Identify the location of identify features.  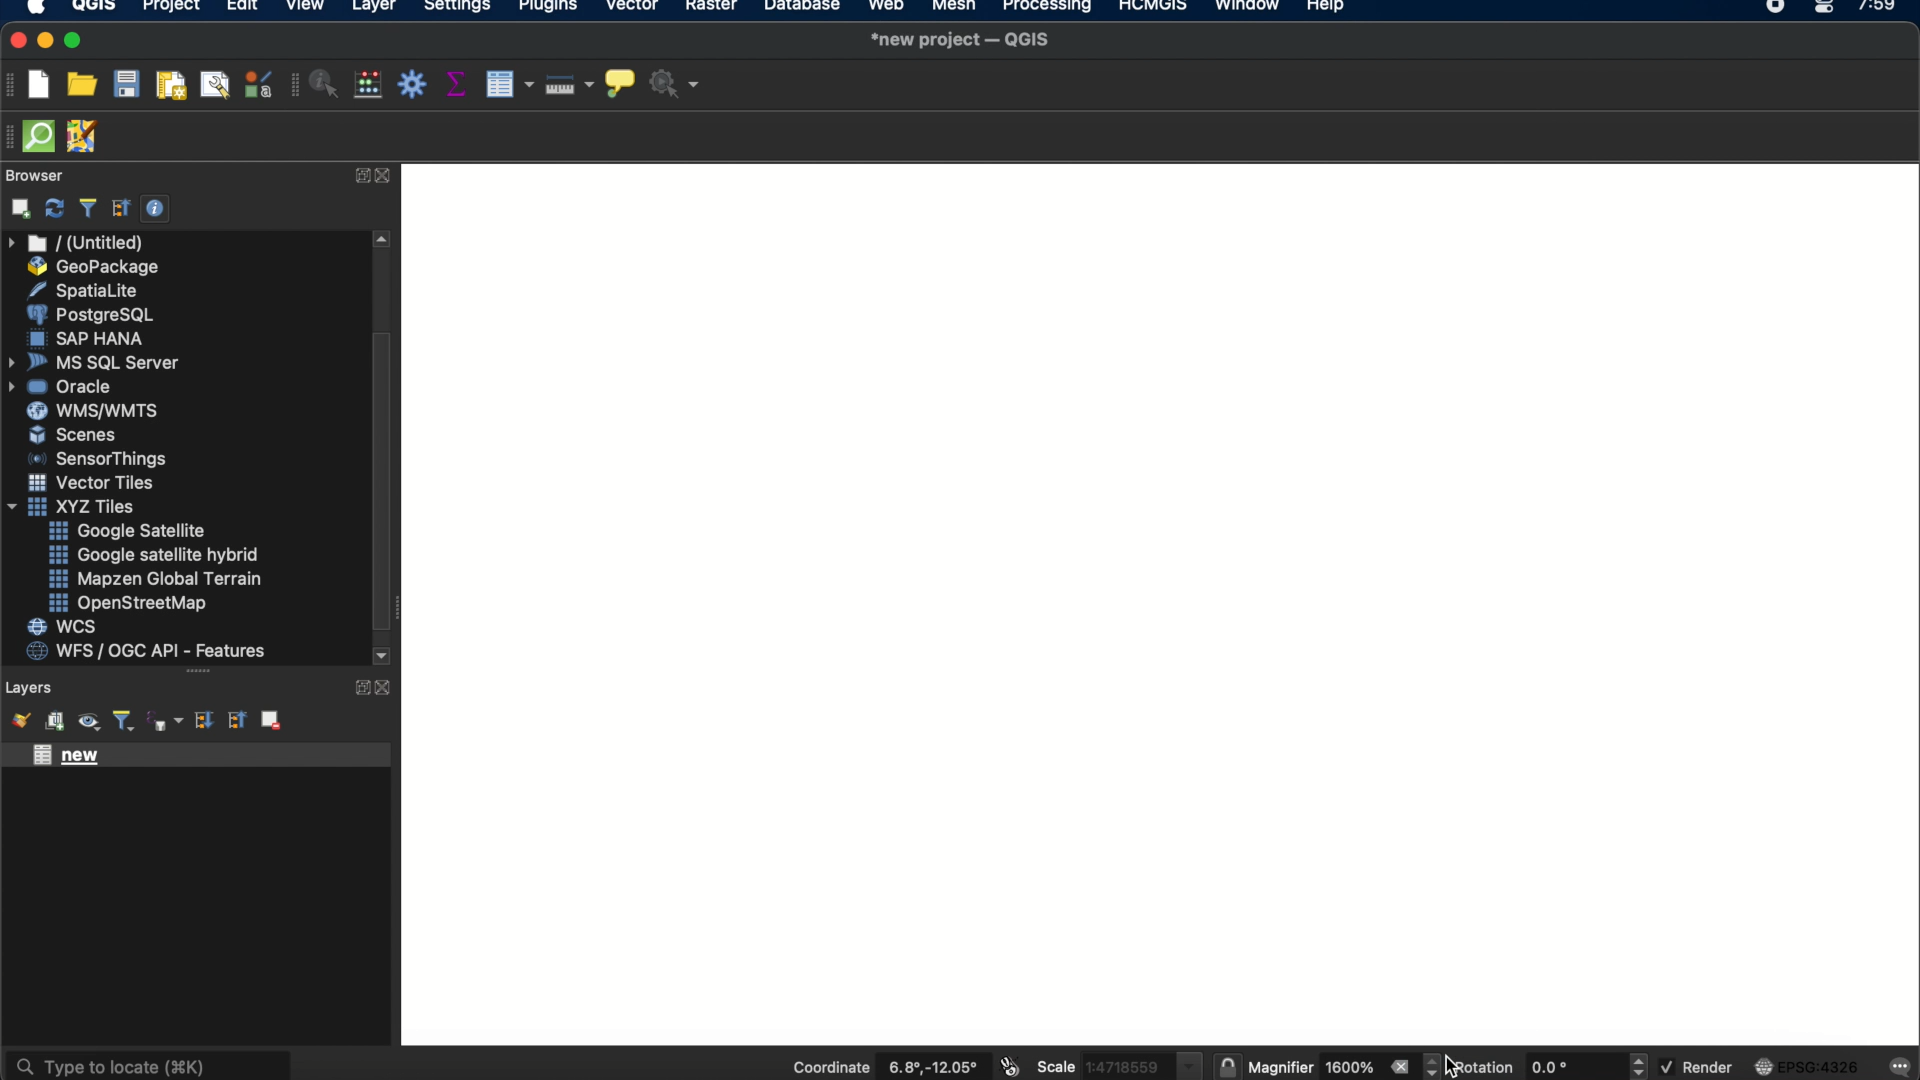
(317, 84).